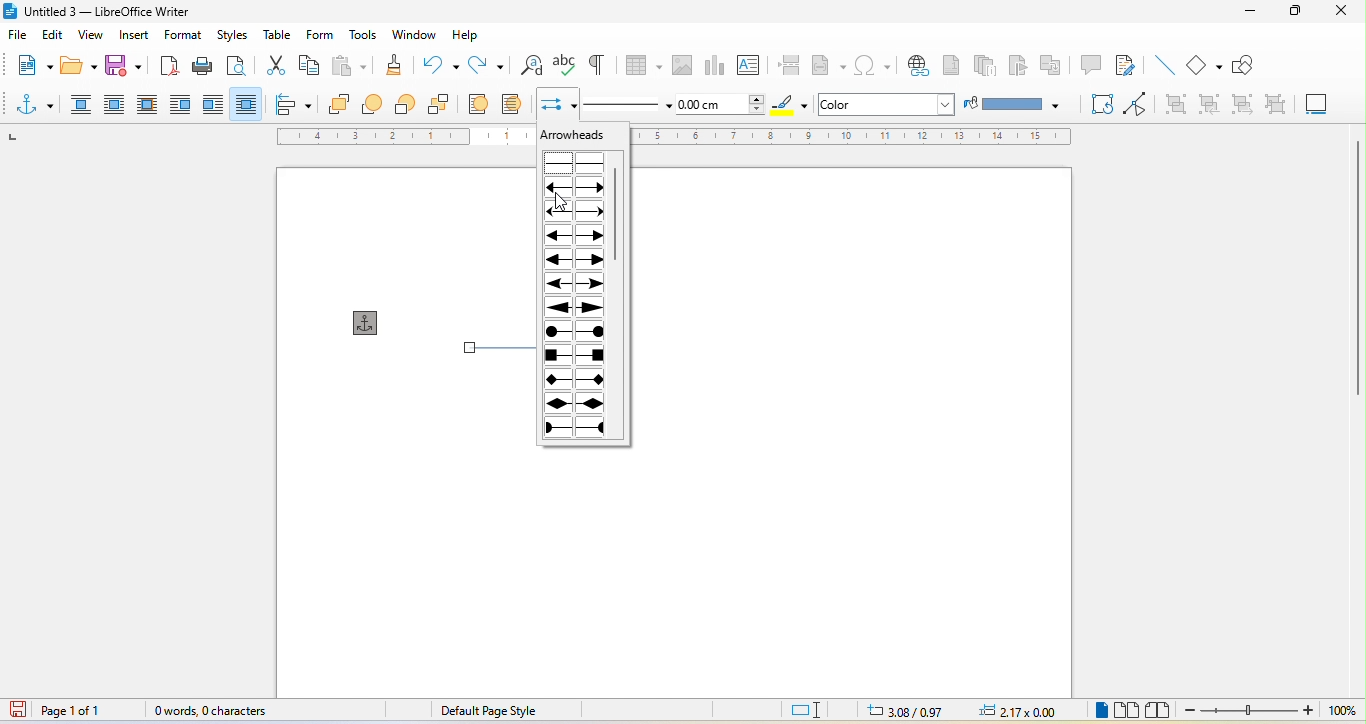  I want to click on vertical scroll bar, so click(1357, 252).